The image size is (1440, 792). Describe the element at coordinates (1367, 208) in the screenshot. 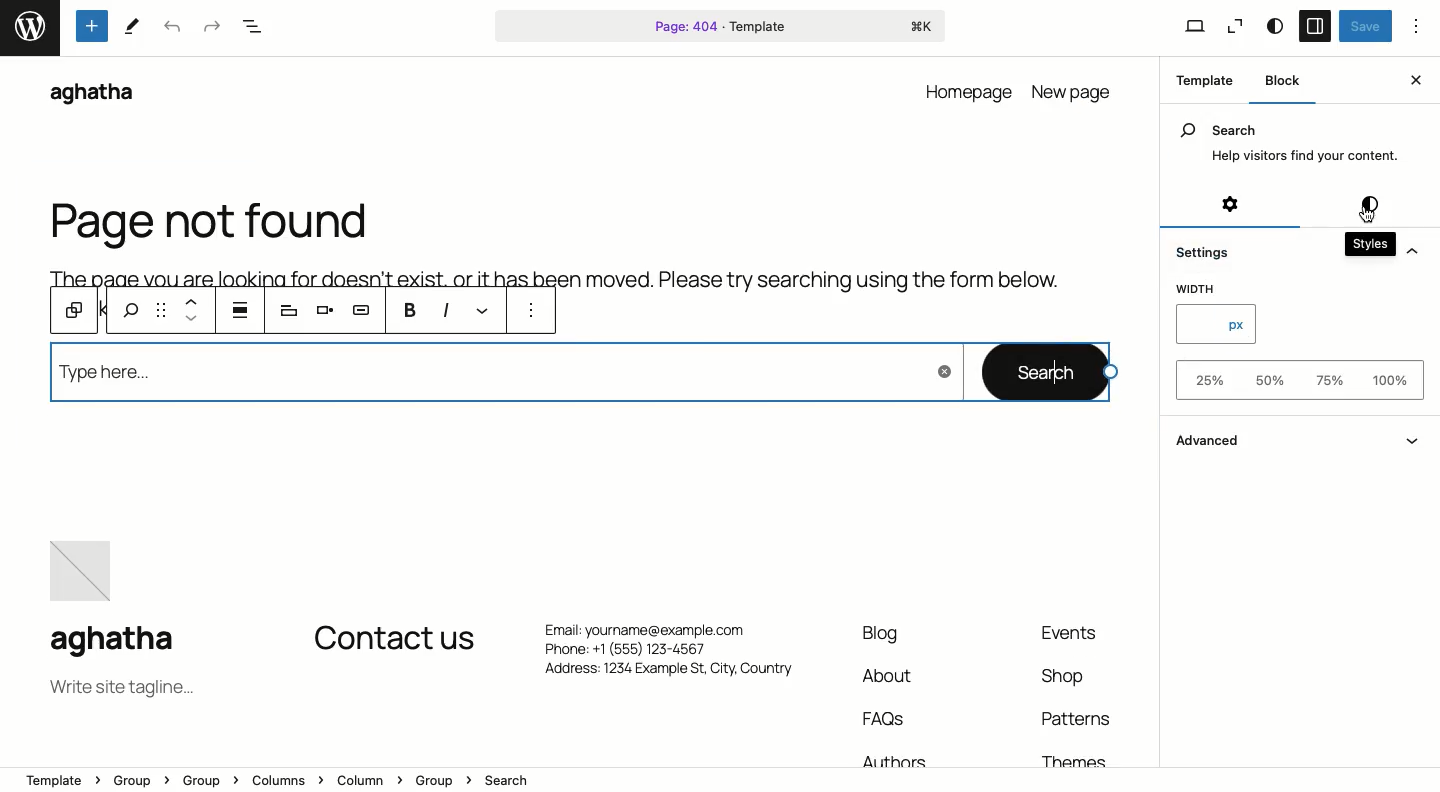

I see `Styles` at that location.